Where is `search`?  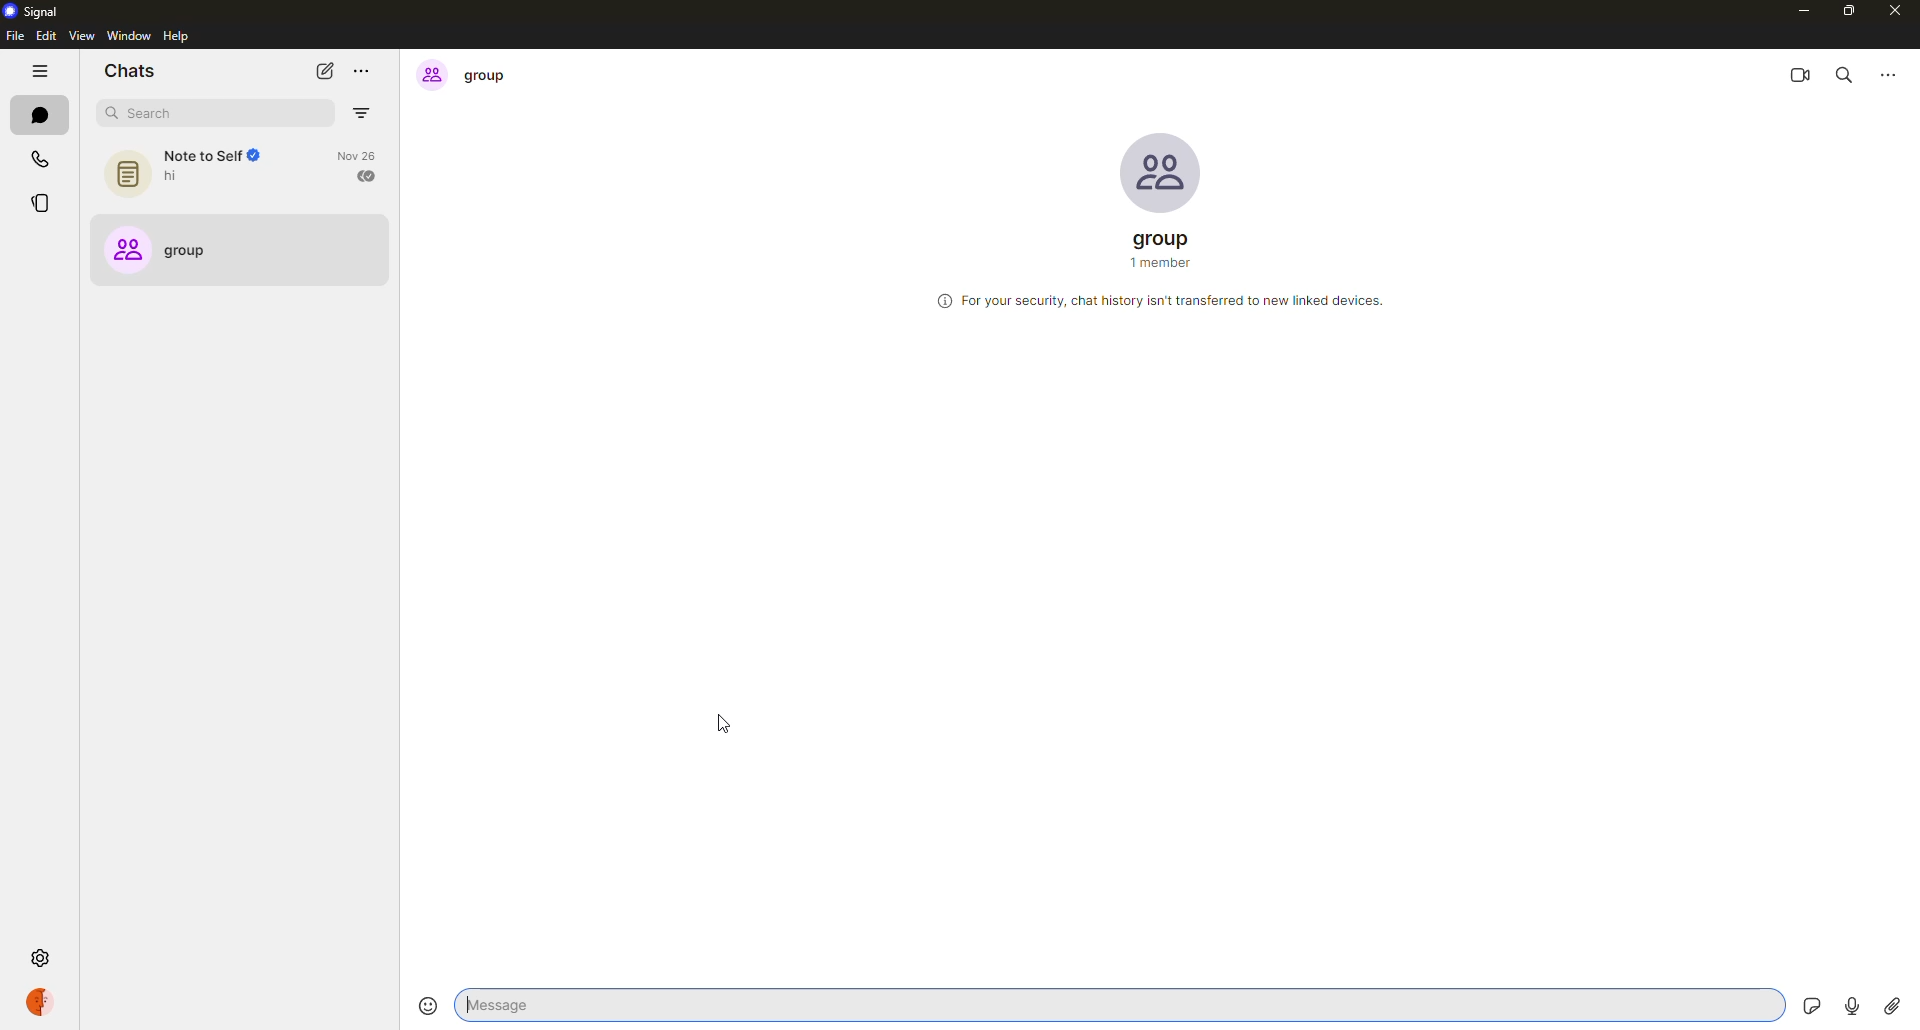 search is located at coordinates (184, 113).